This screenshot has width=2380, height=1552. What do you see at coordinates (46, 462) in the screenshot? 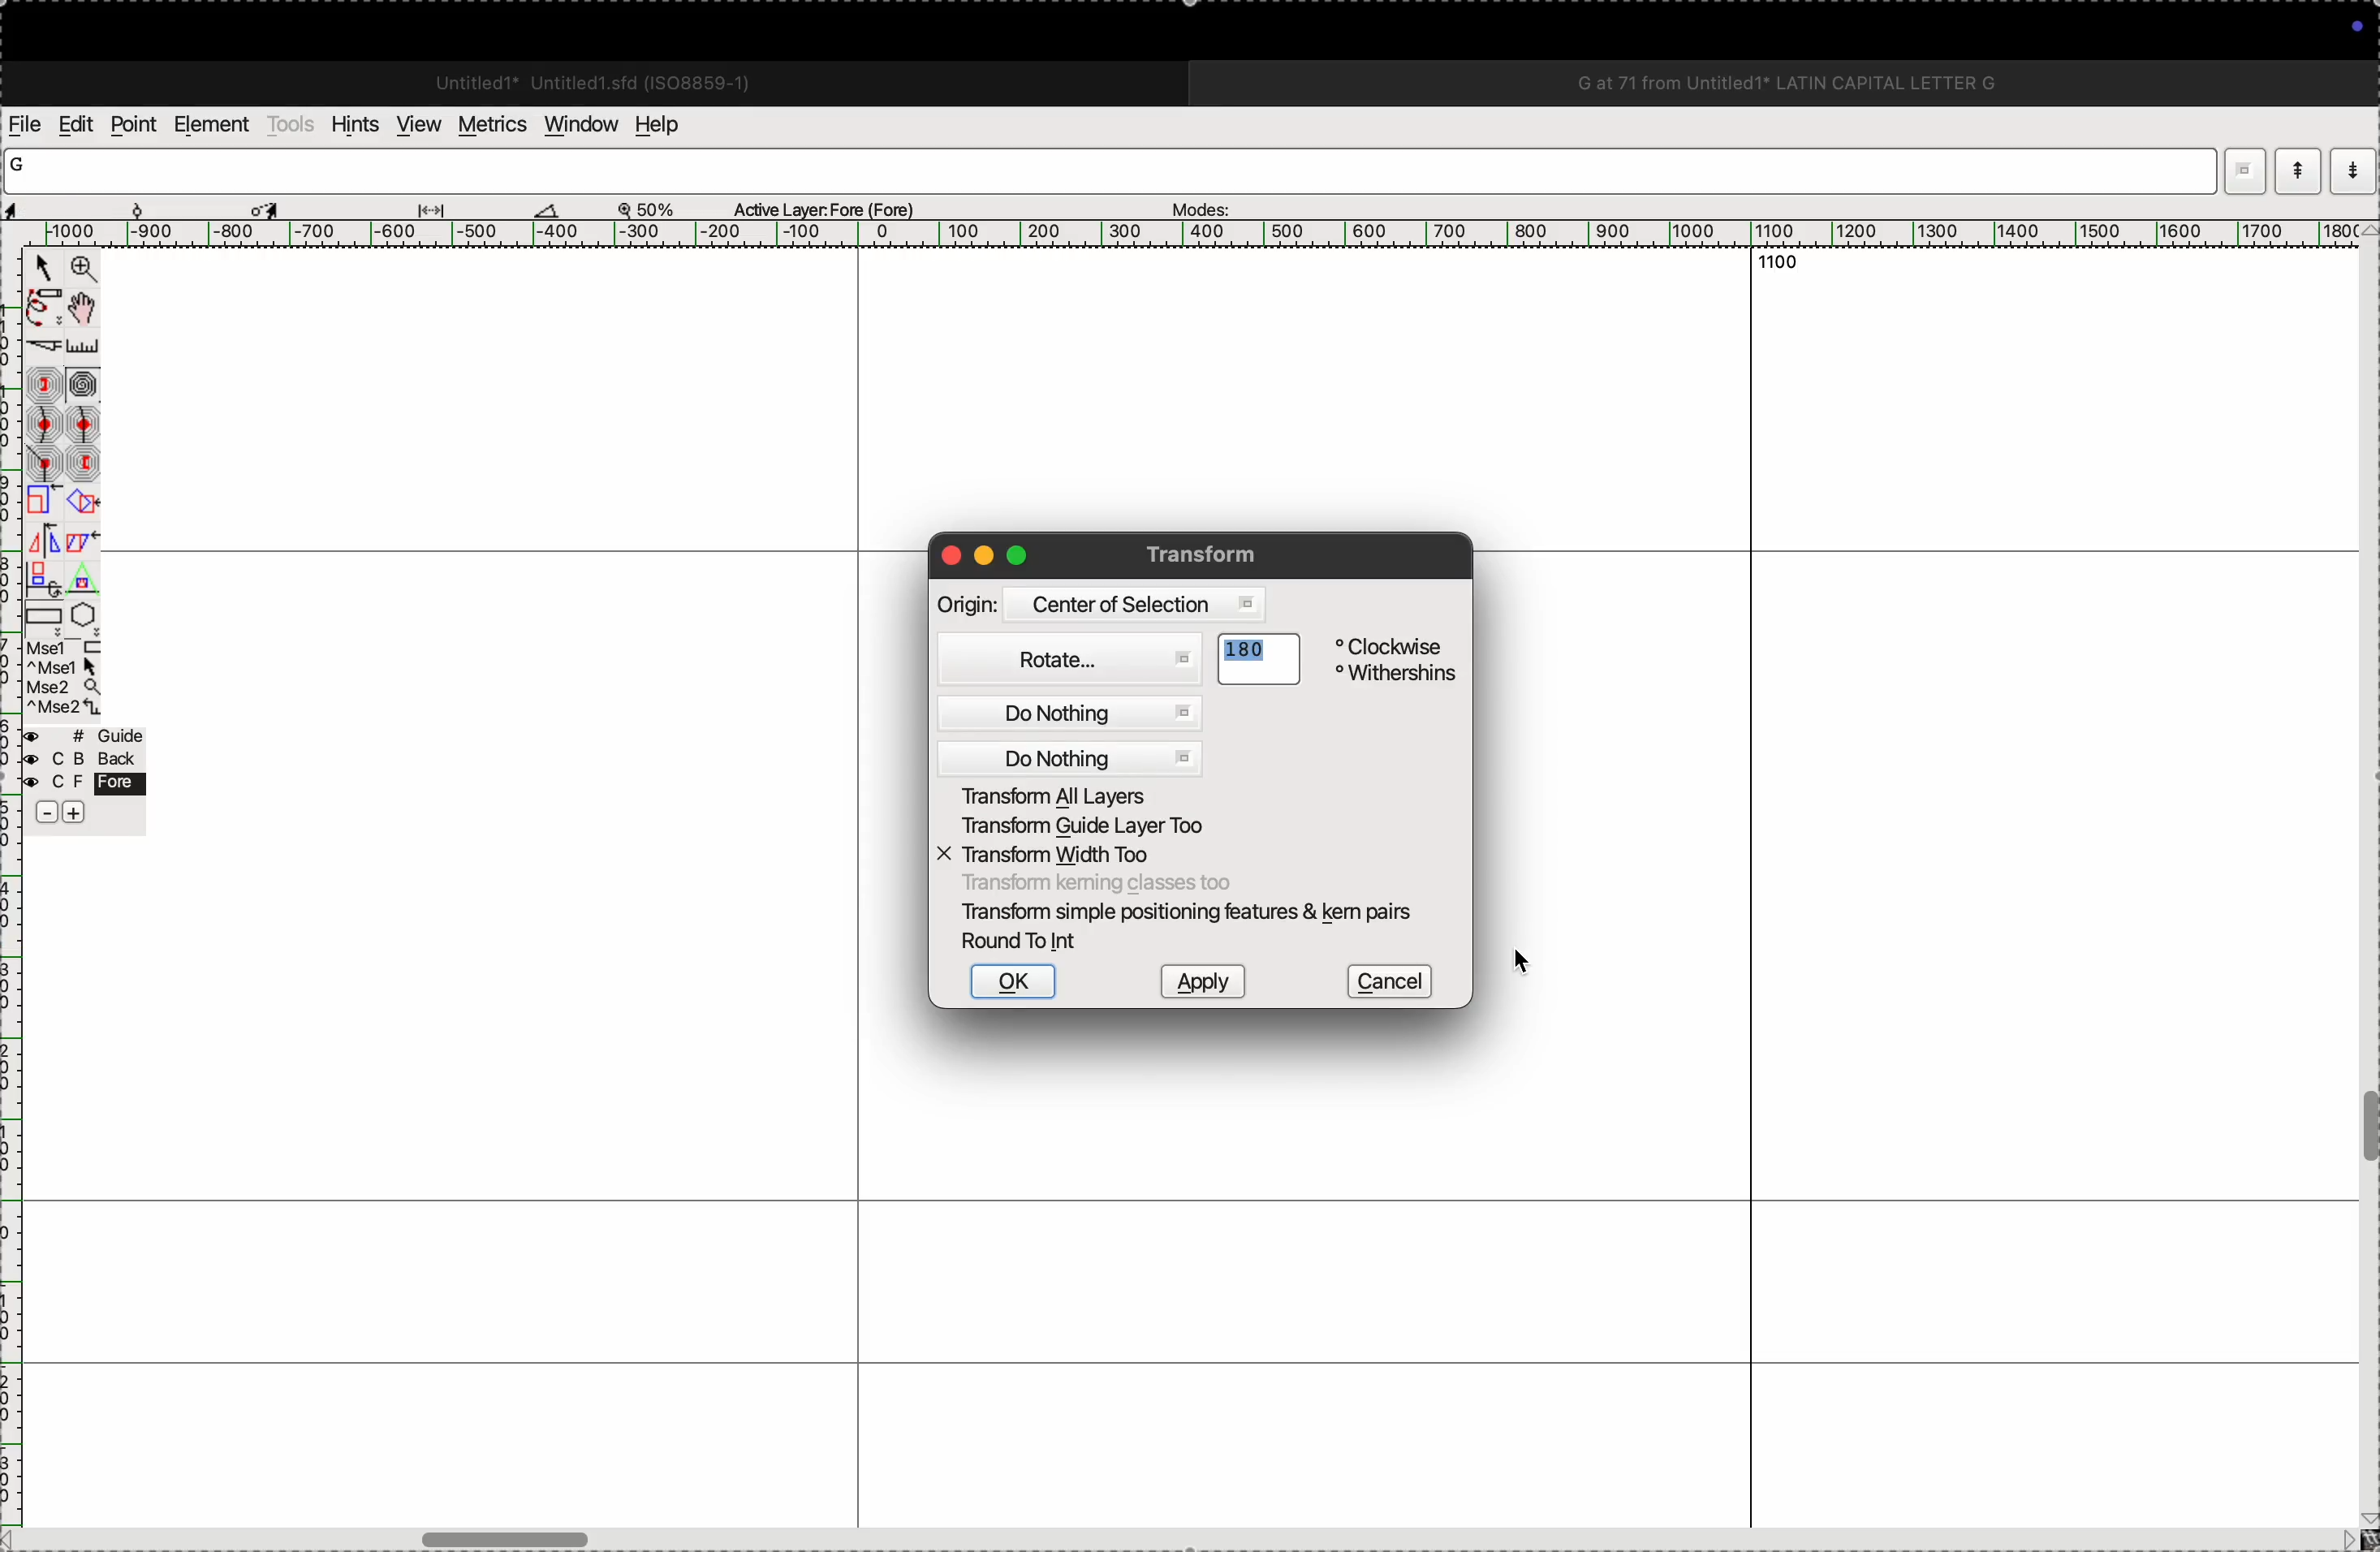
I see `corner` at bounding box center [46, 462].